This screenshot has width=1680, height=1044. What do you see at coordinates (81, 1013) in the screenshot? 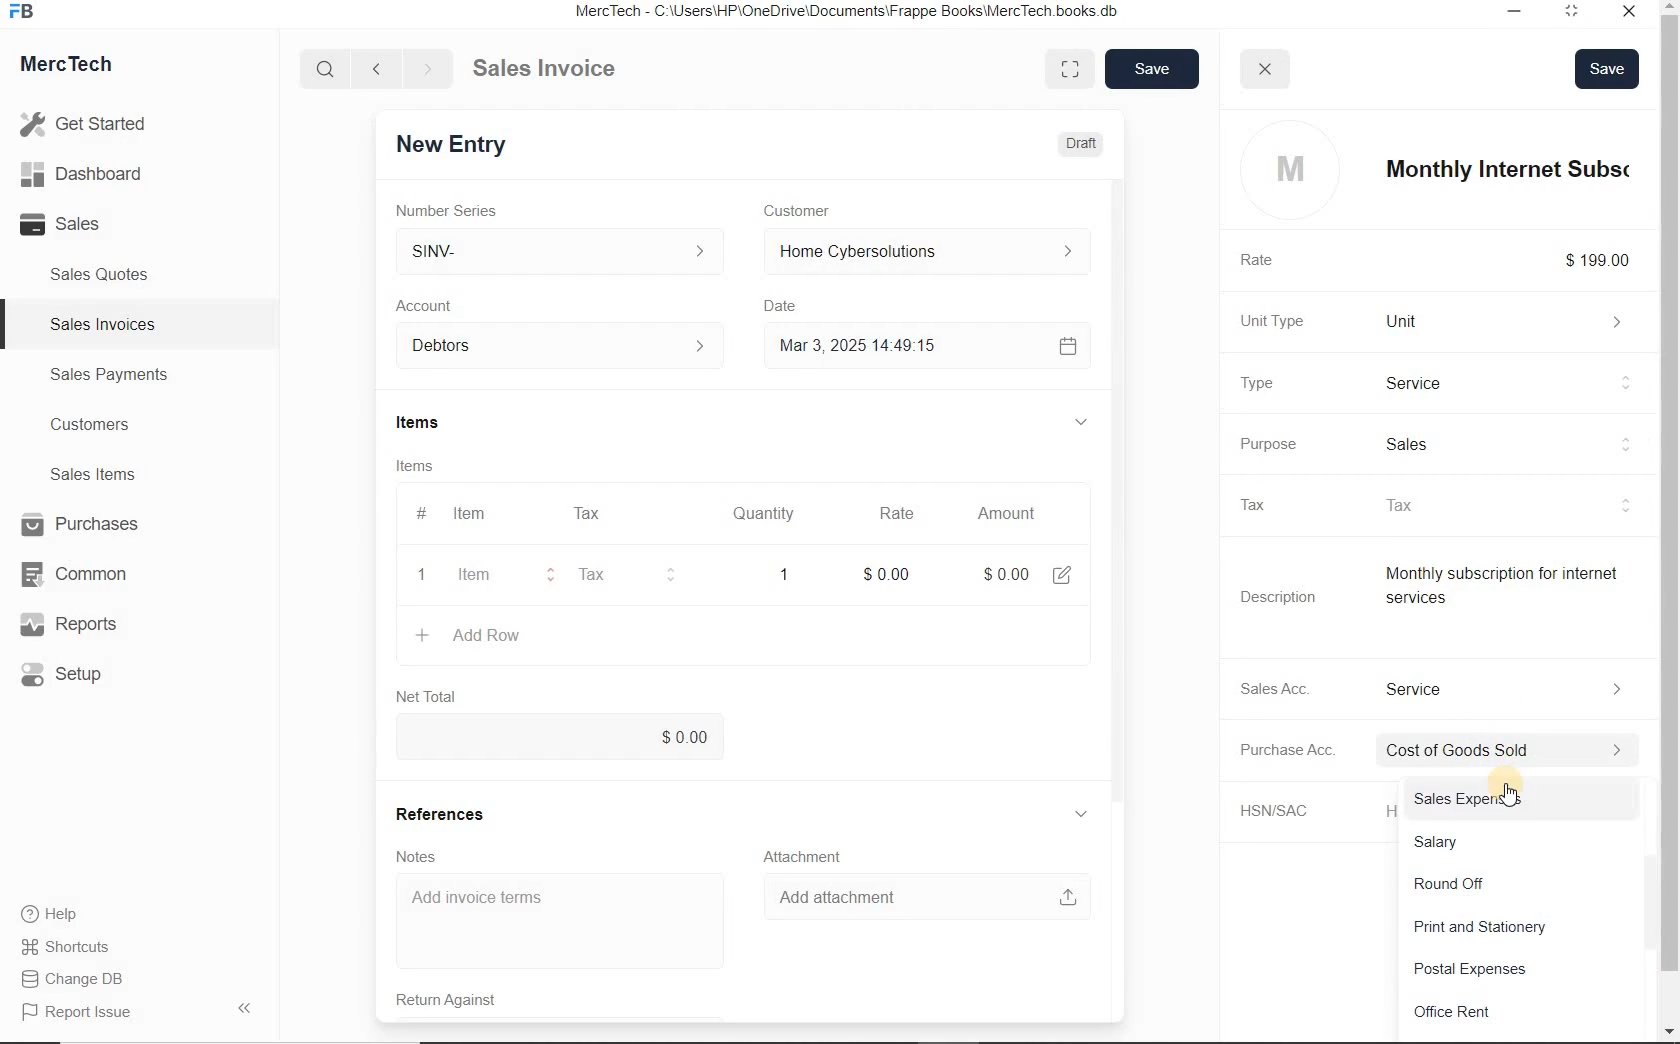
I see `Report Issue` at bounding box center [81, 1013].